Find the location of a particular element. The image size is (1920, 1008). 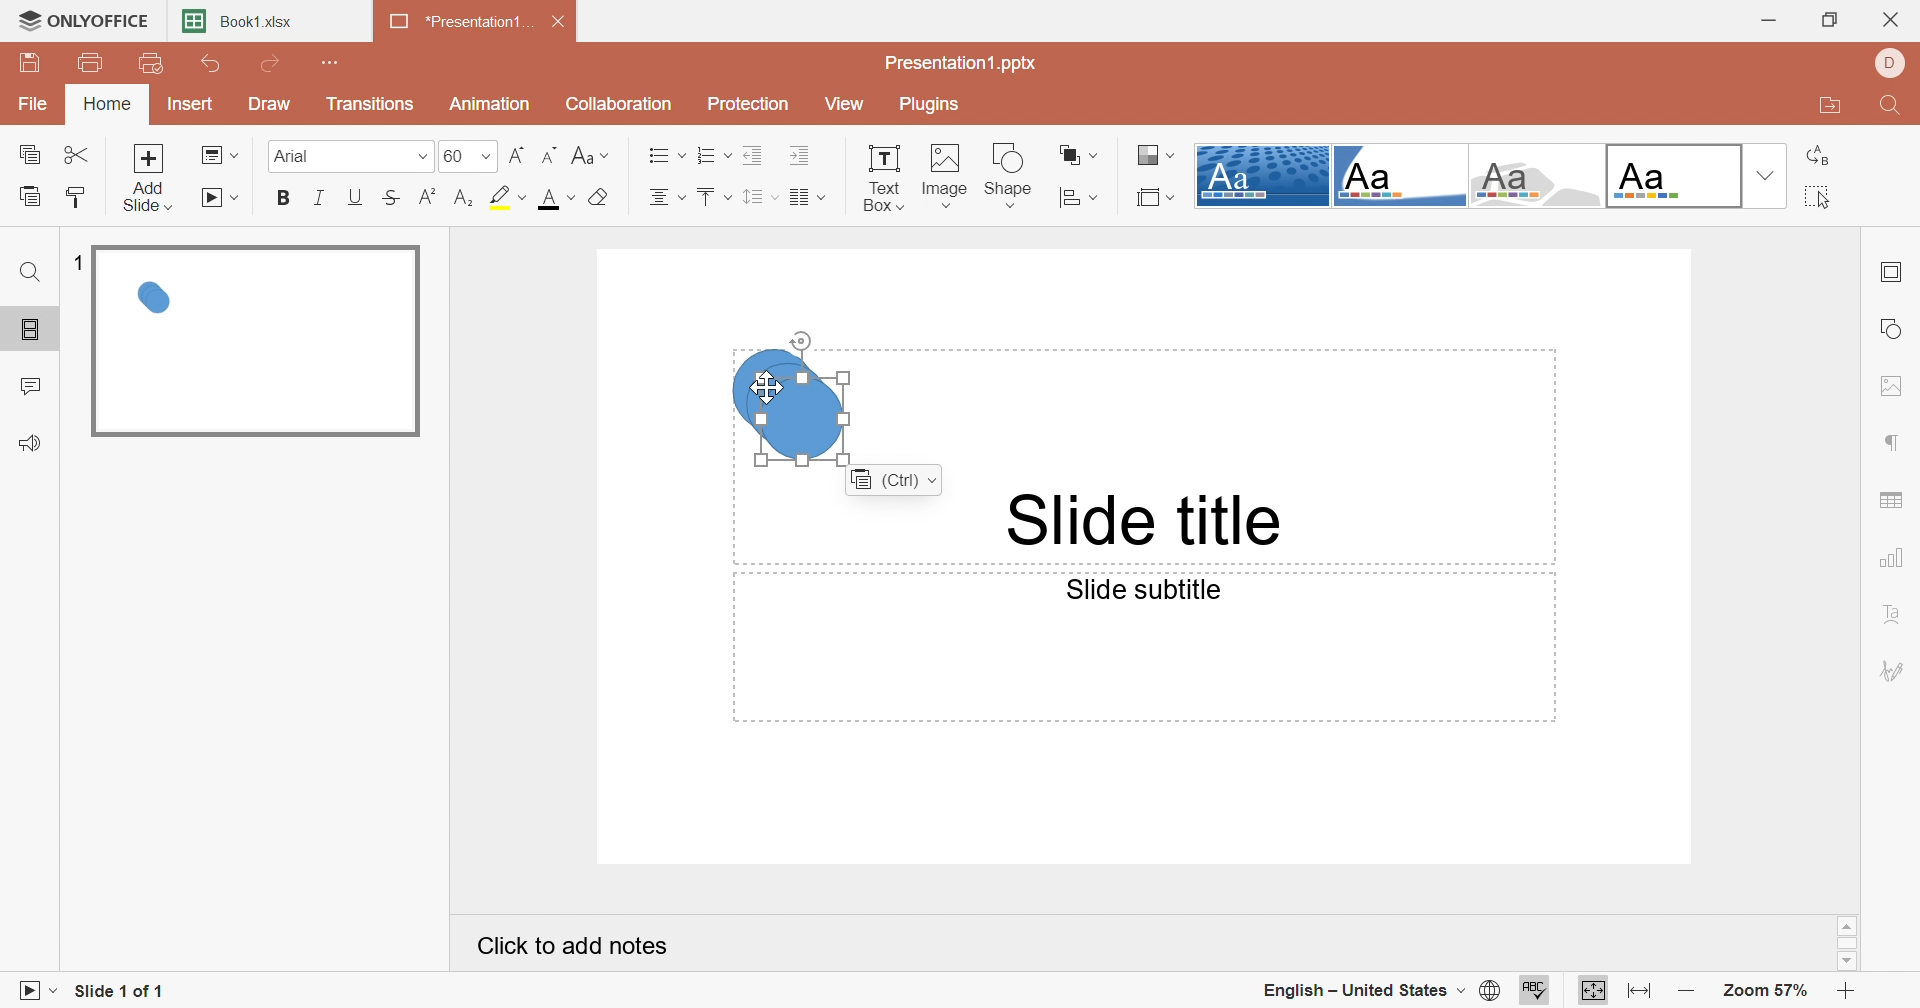

Zoom out is located at coordinates (1689, 995).